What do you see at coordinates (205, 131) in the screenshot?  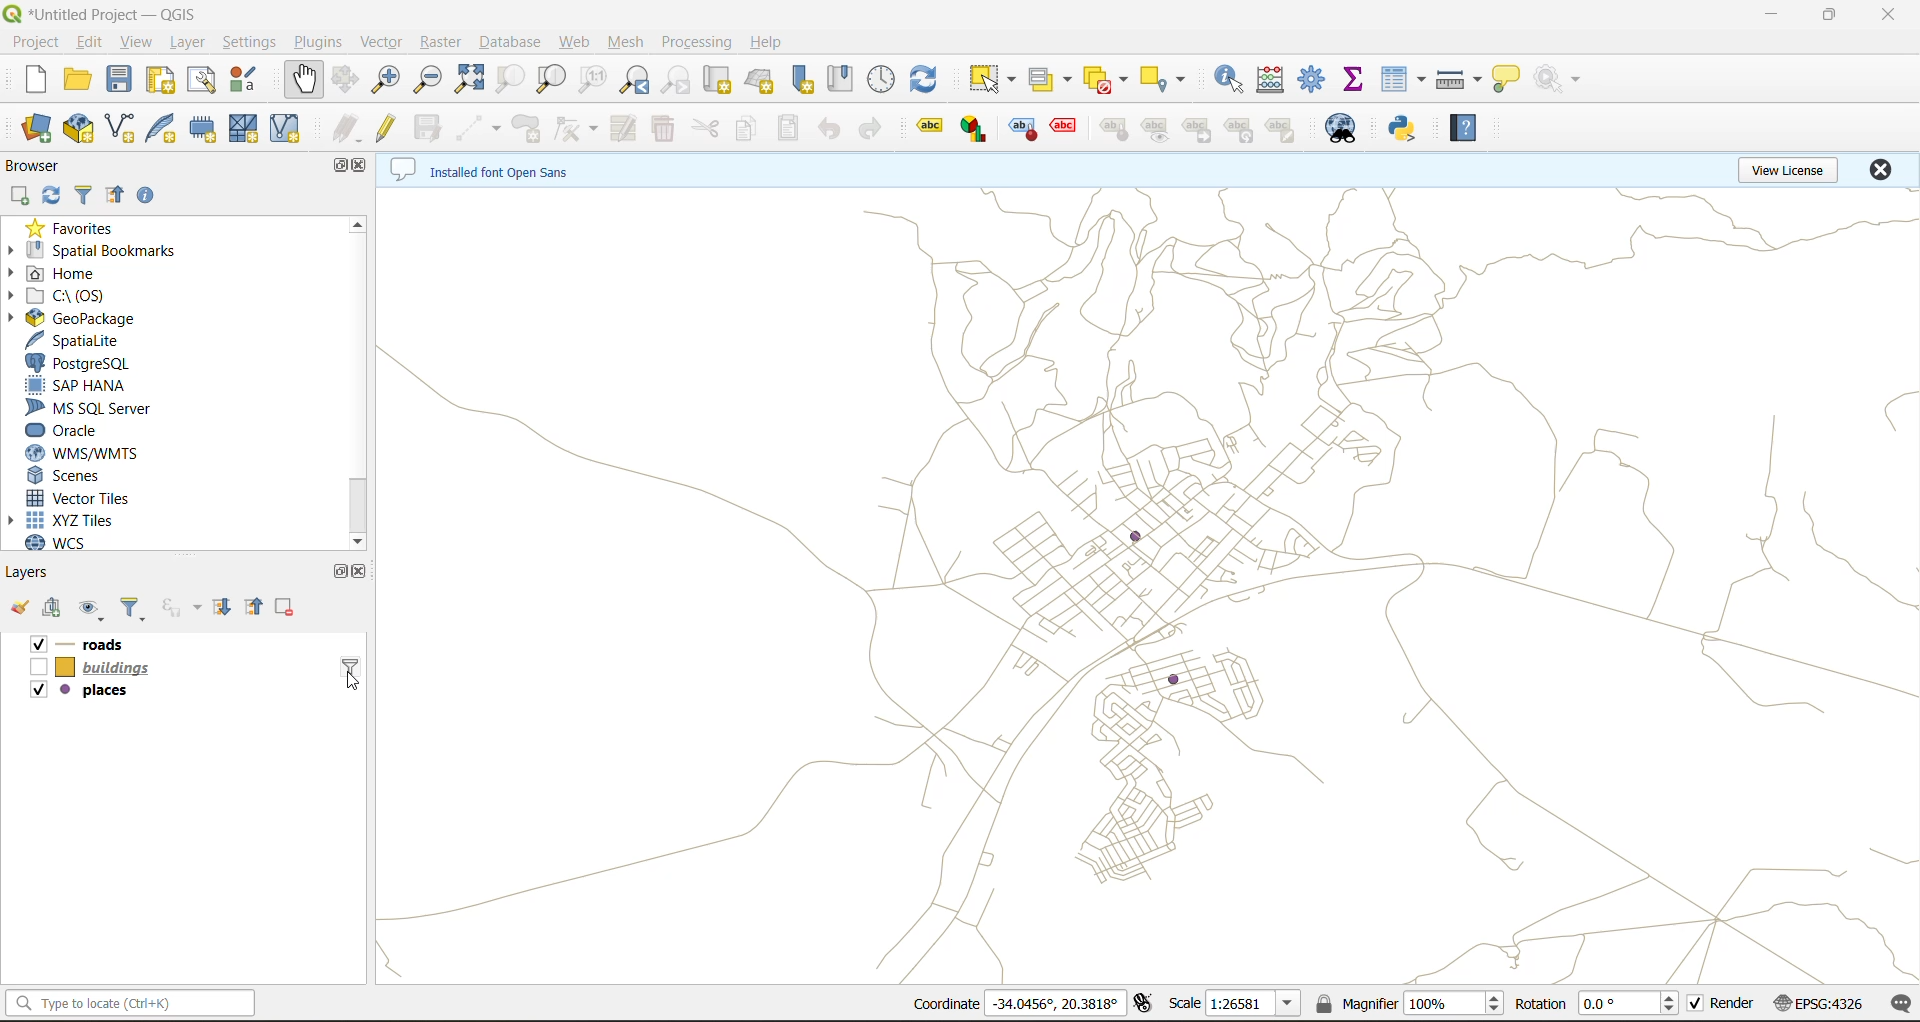 I see `temporary scratch layer` at bounding box center [205, 131].